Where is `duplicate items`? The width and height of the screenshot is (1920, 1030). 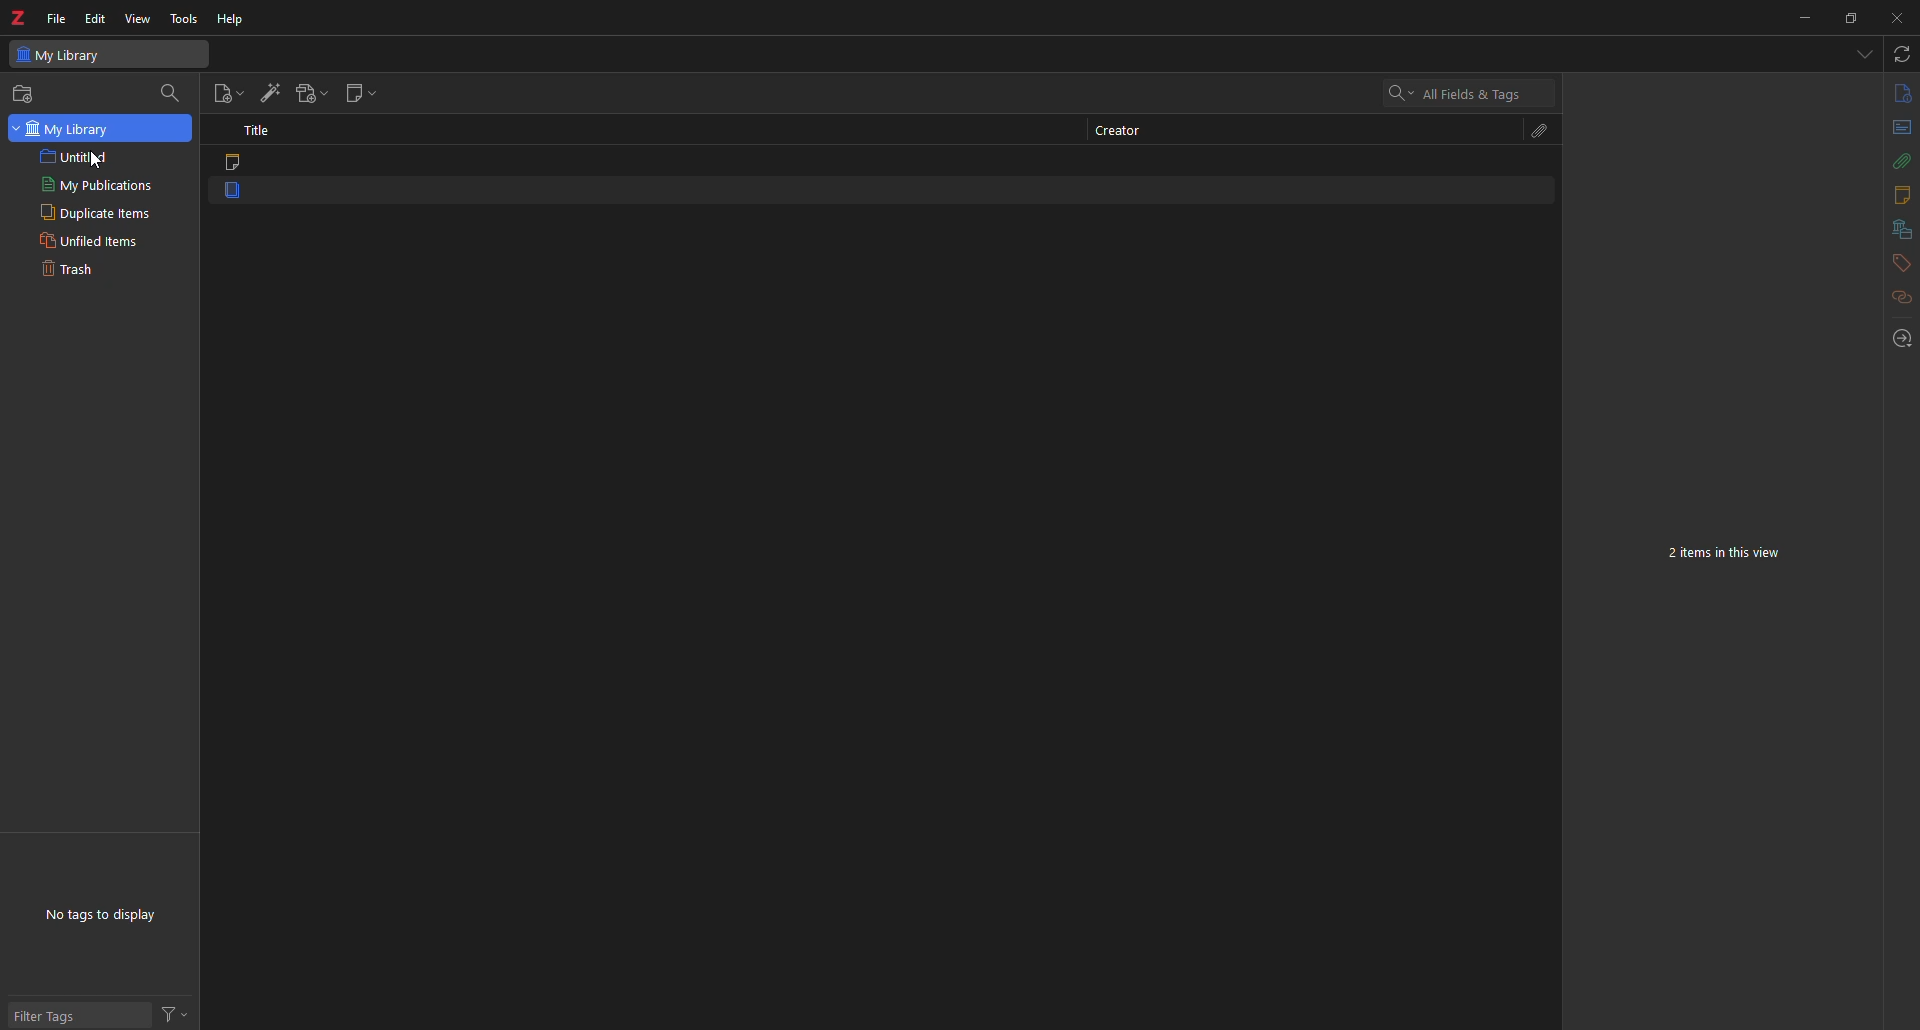
duplicate items is located at coordinates (93, 213).